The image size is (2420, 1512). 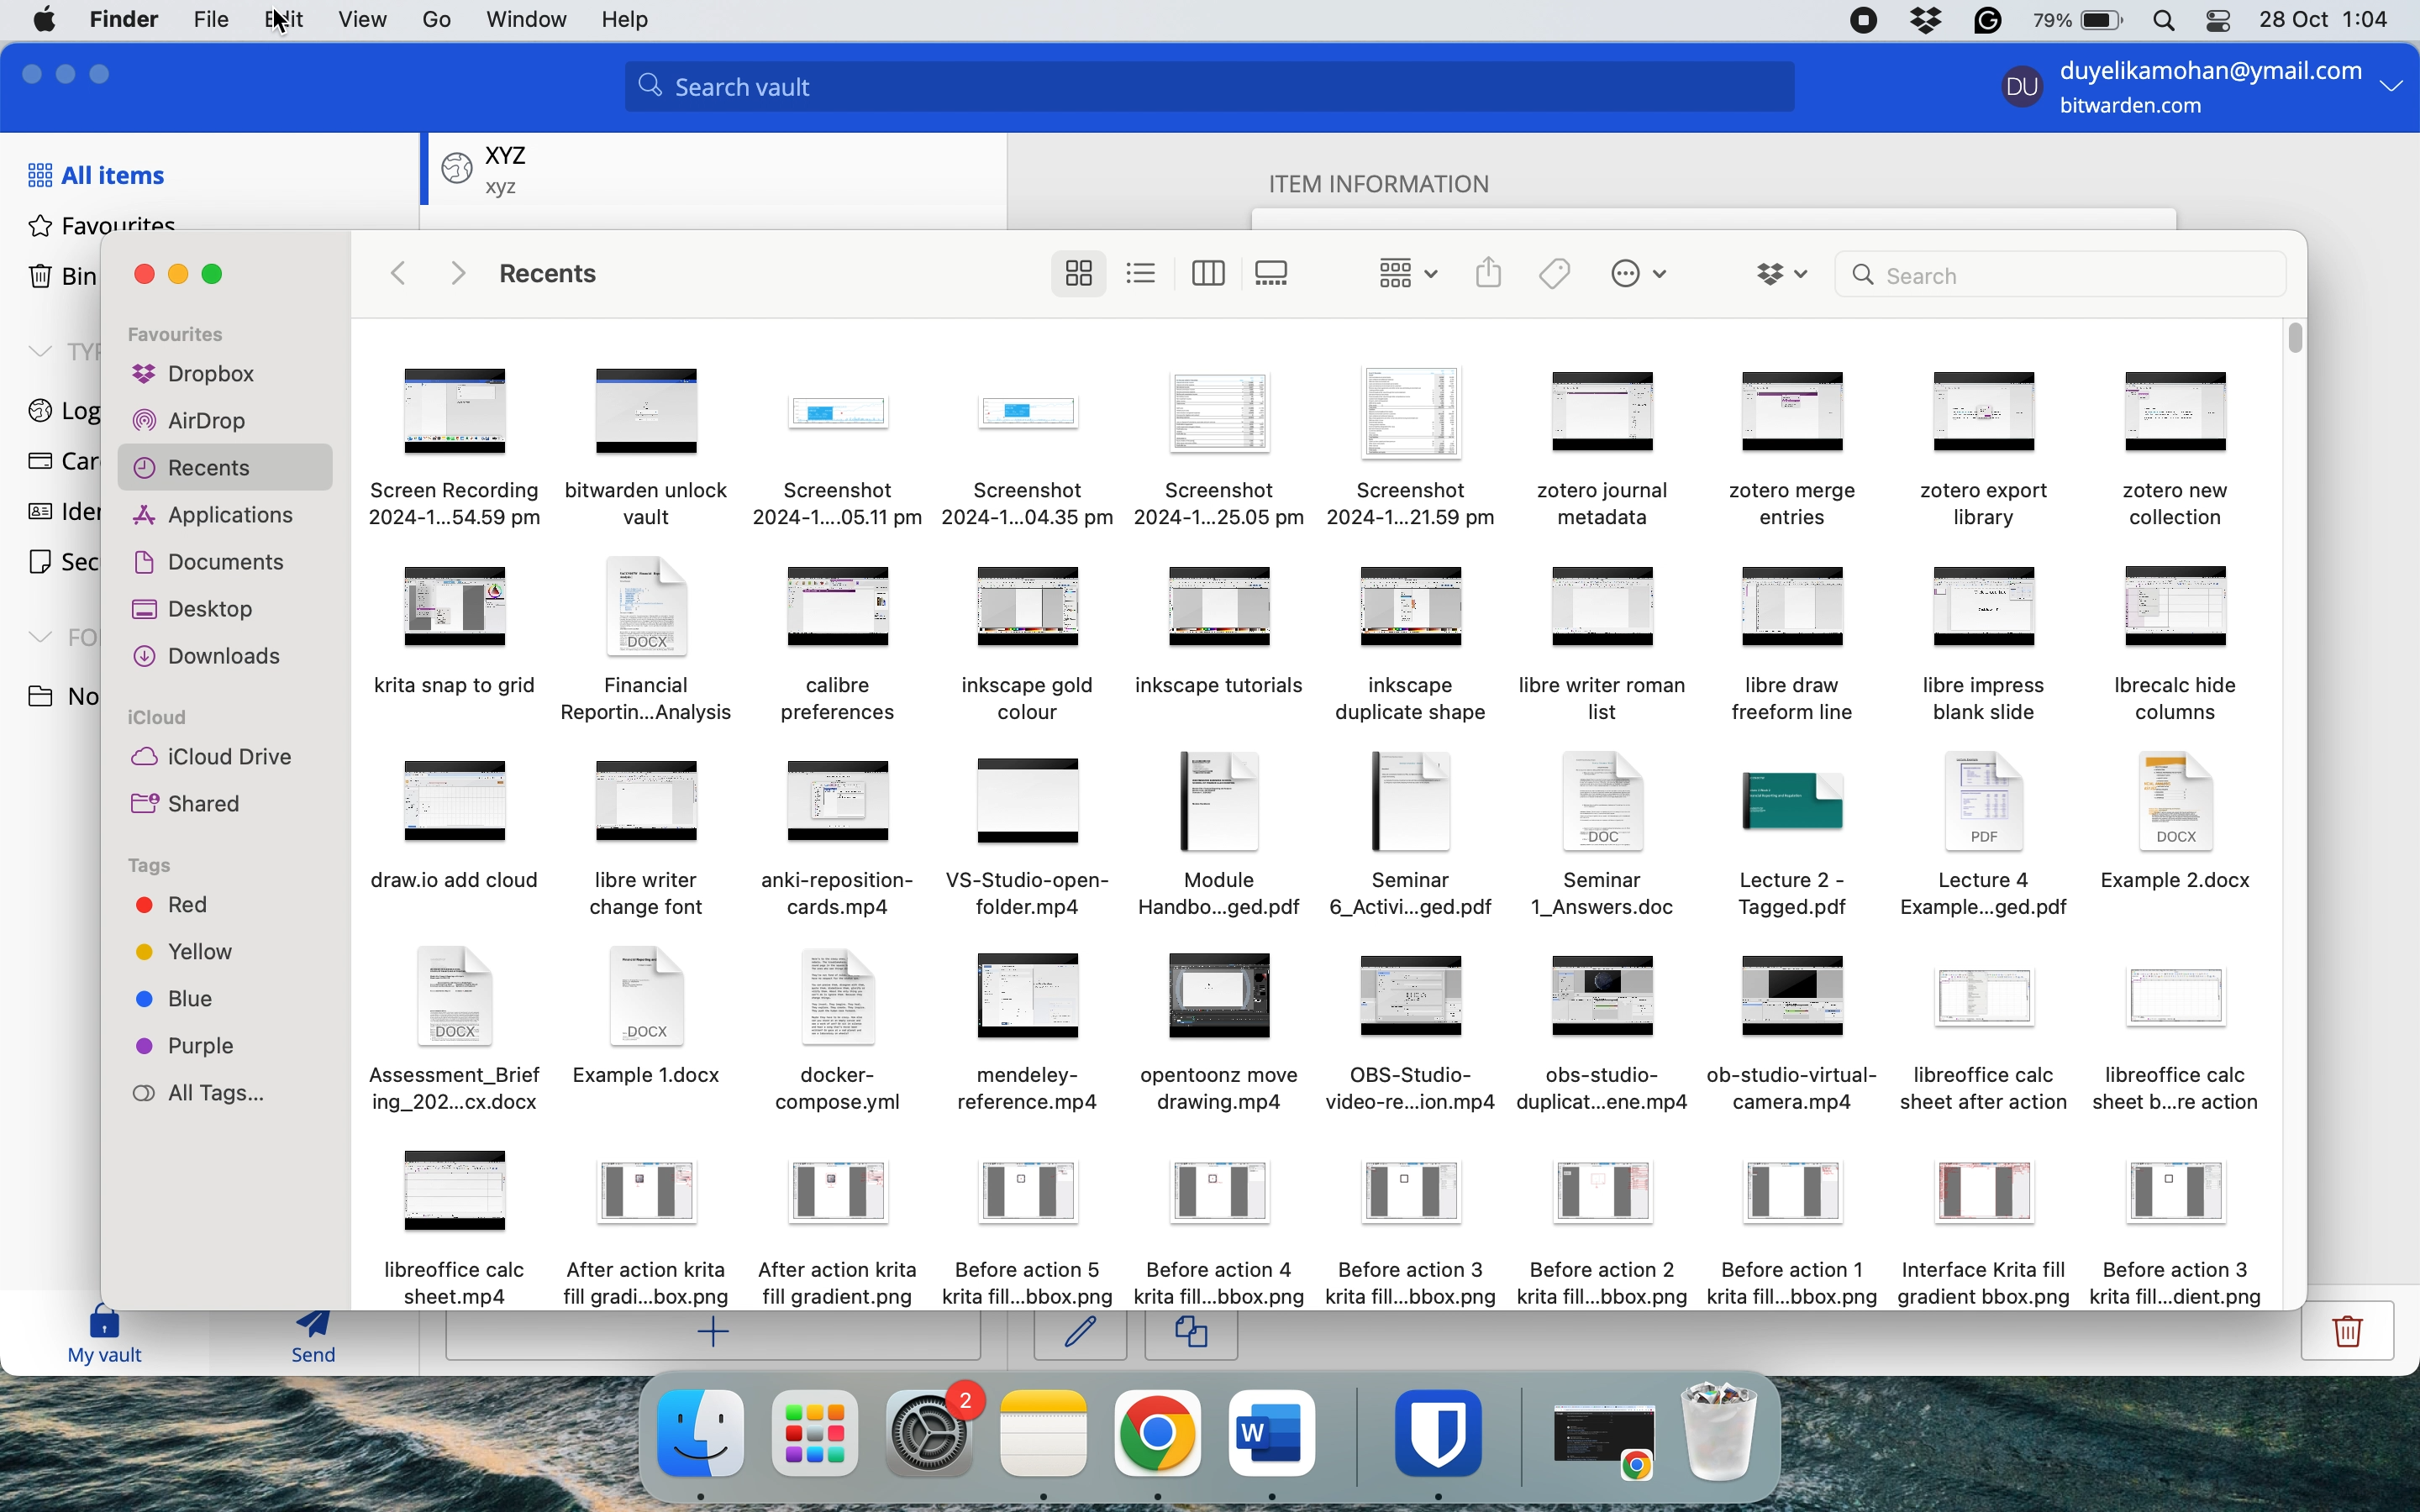 What do you see at coordinates (1783, 272) in the screenshot?
I see `dropbox options` at bounding box center [1783, 272].